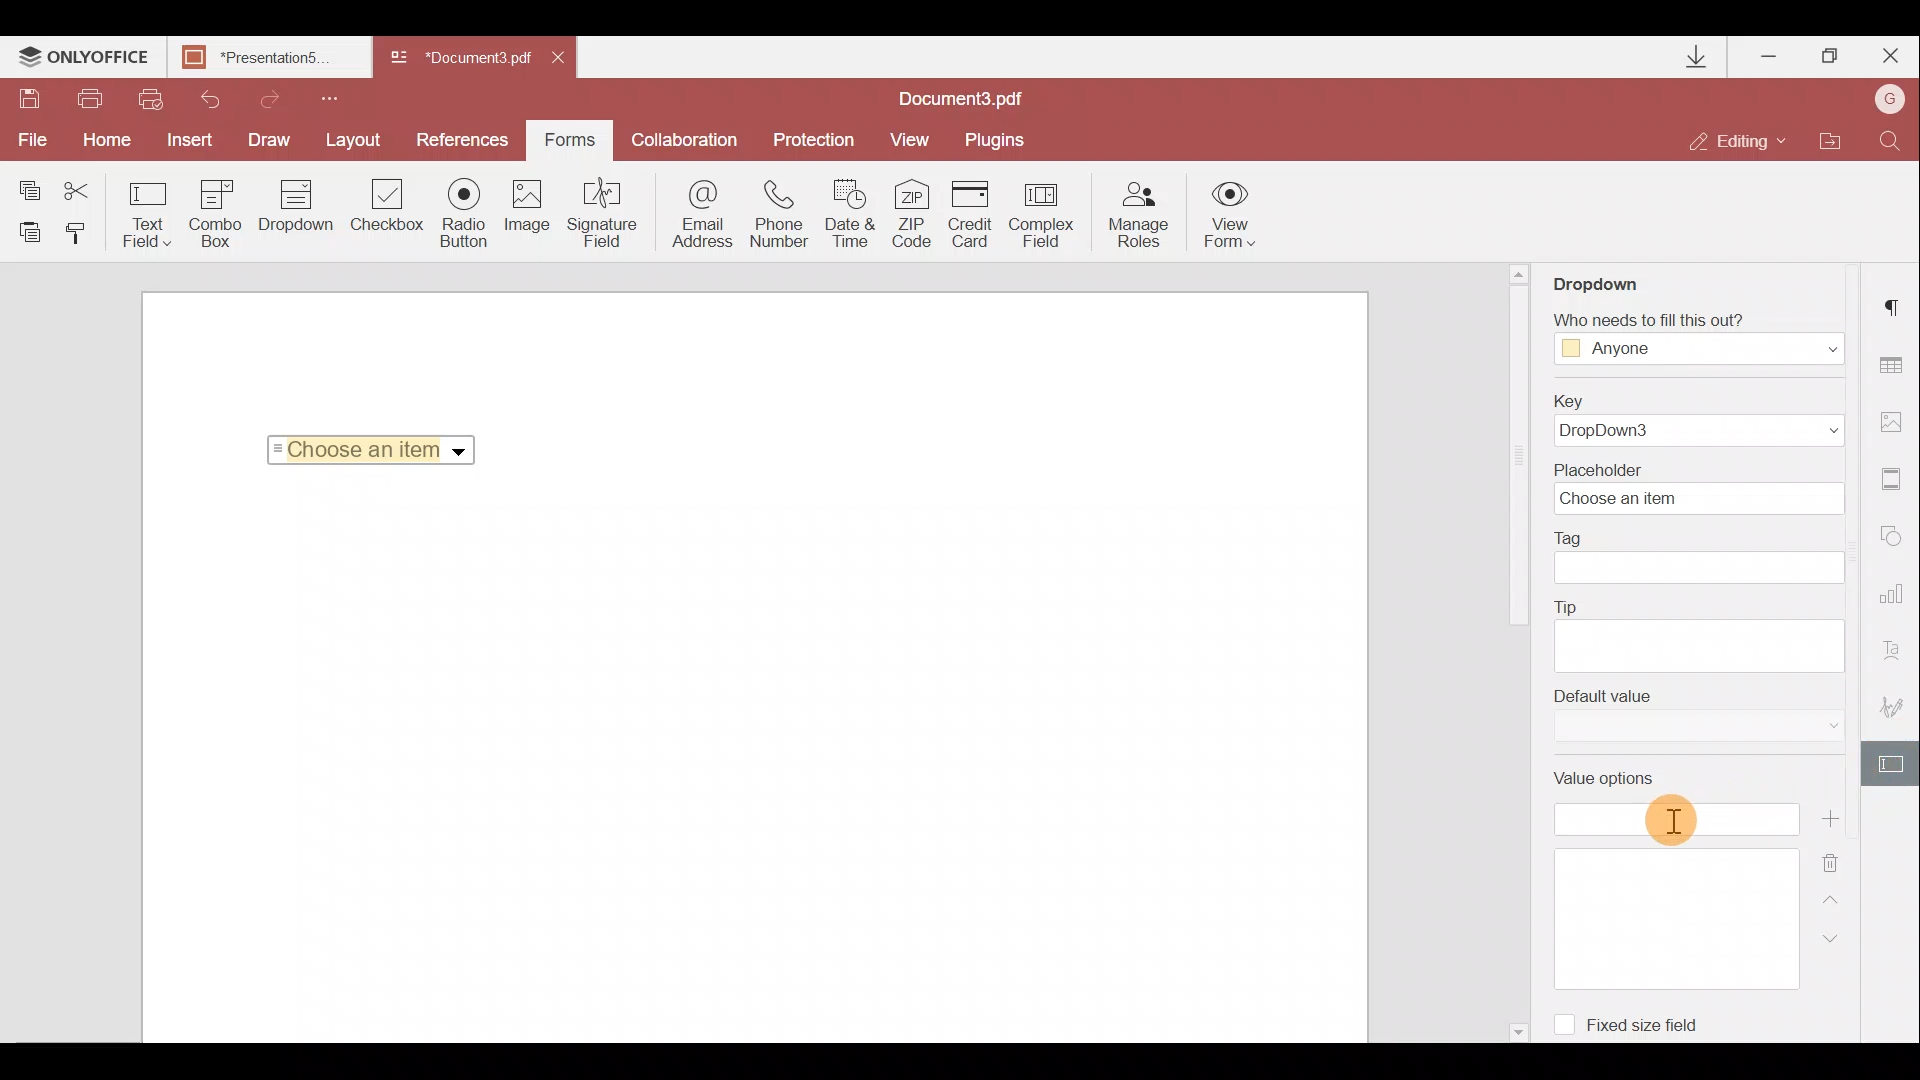  I want to click on Email address, so click(695, 219).